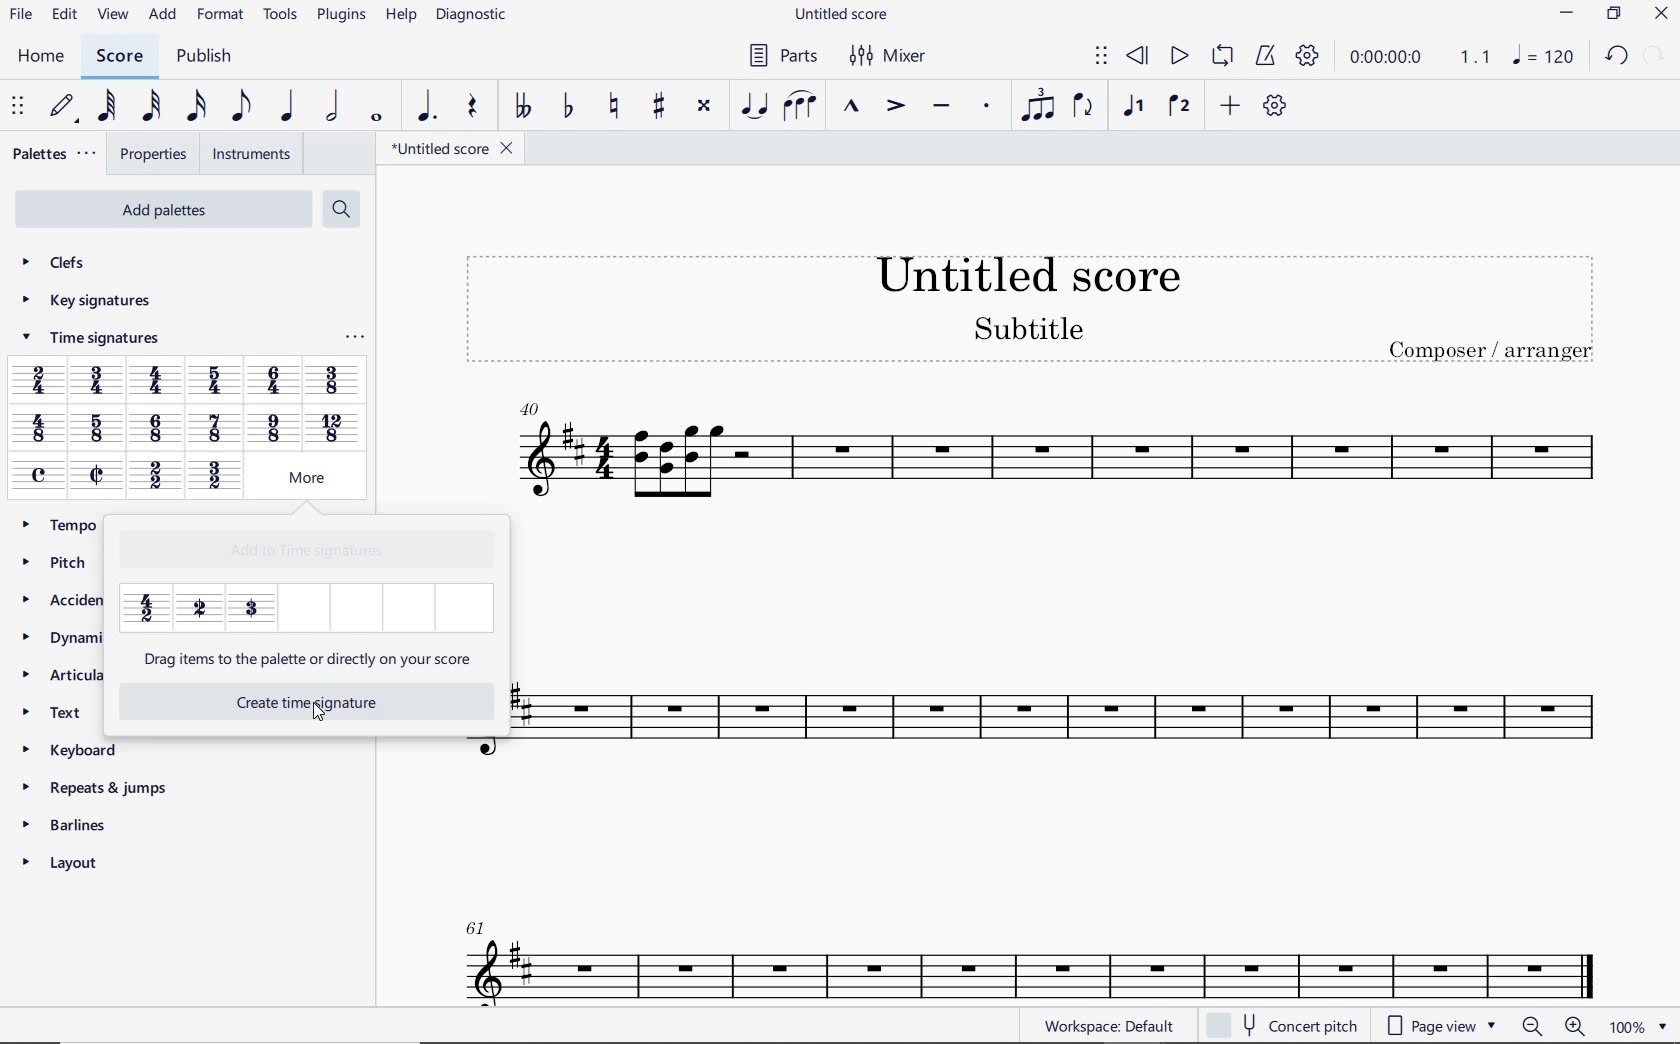 This screenshot has width=1680, height=1044. I want to click on ADD, so click(164, 16).